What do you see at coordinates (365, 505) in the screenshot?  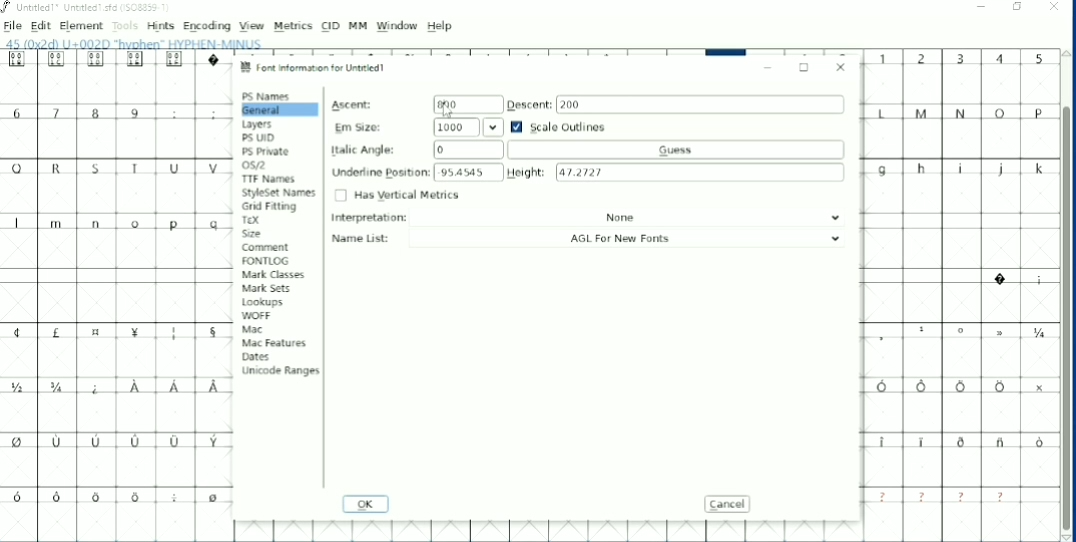 I see `OK` at bounding box center [365, 505].